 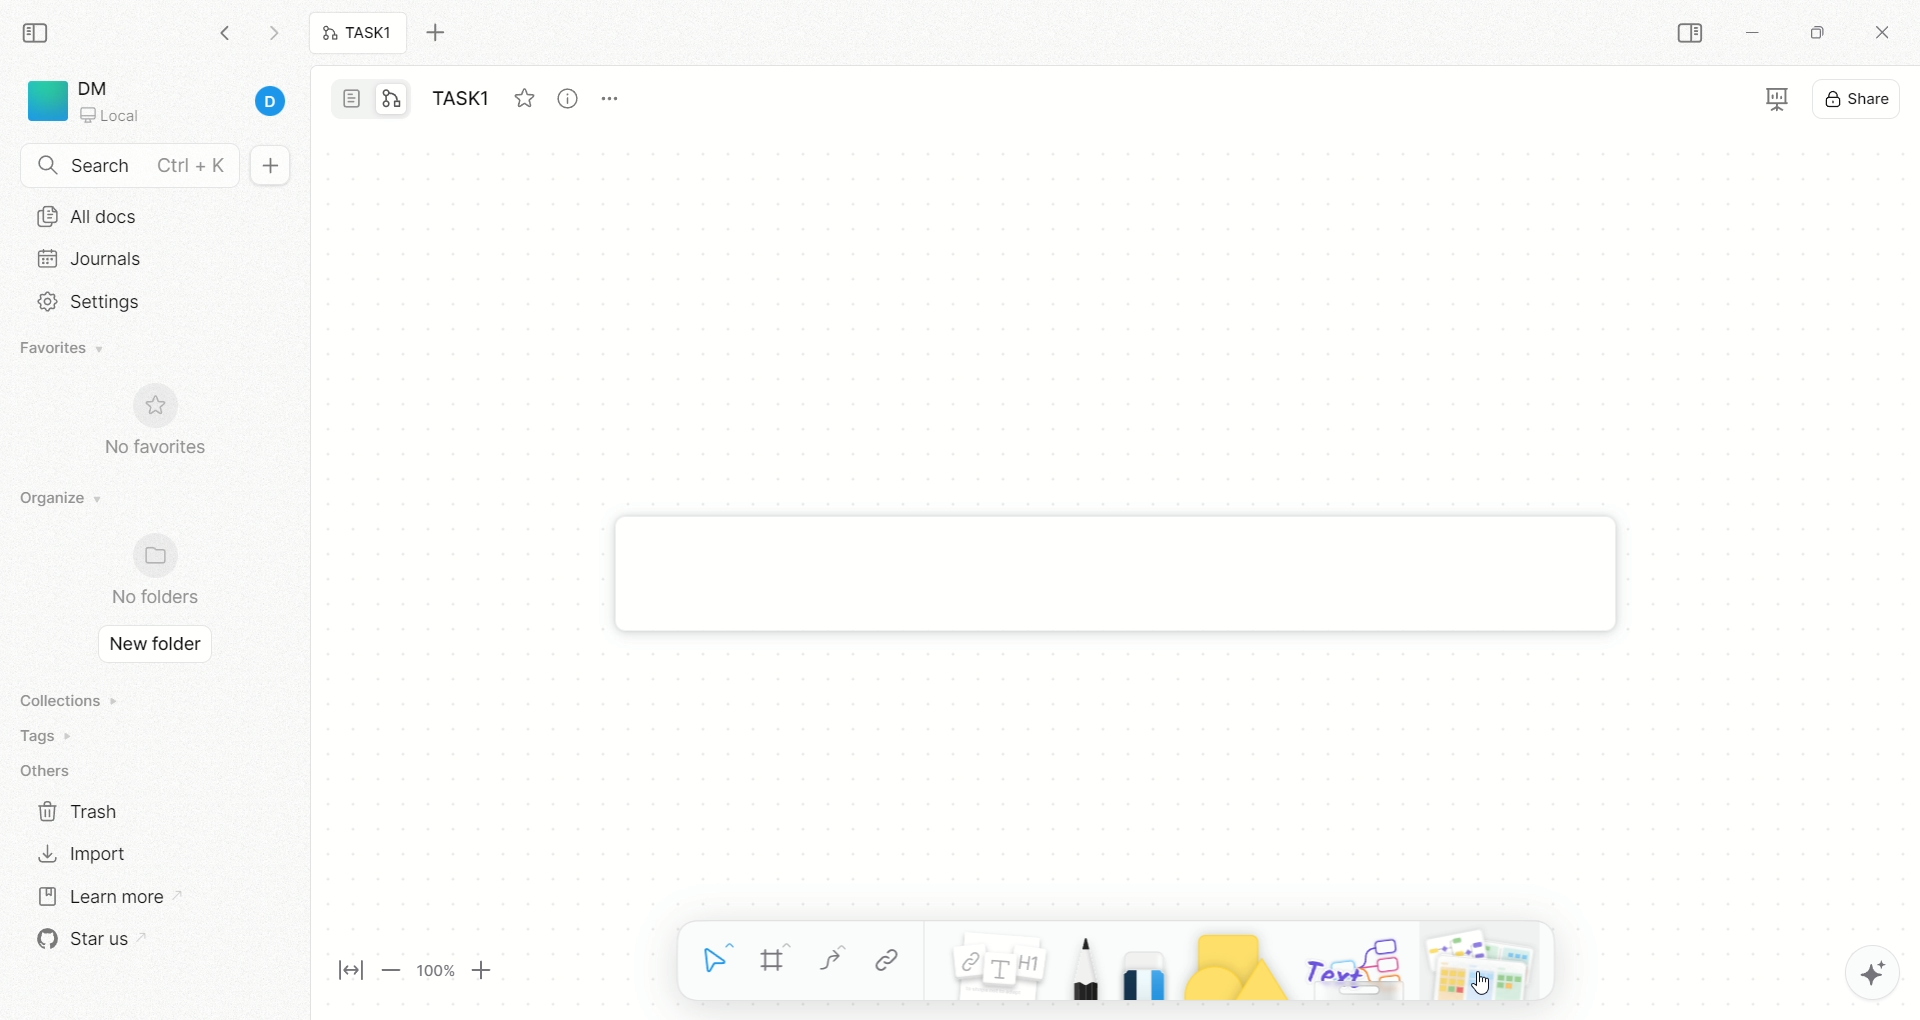 What do you see at coordinates (447, 33) in the screenshot?
I see `new tab` at bounding box center [447, 33].